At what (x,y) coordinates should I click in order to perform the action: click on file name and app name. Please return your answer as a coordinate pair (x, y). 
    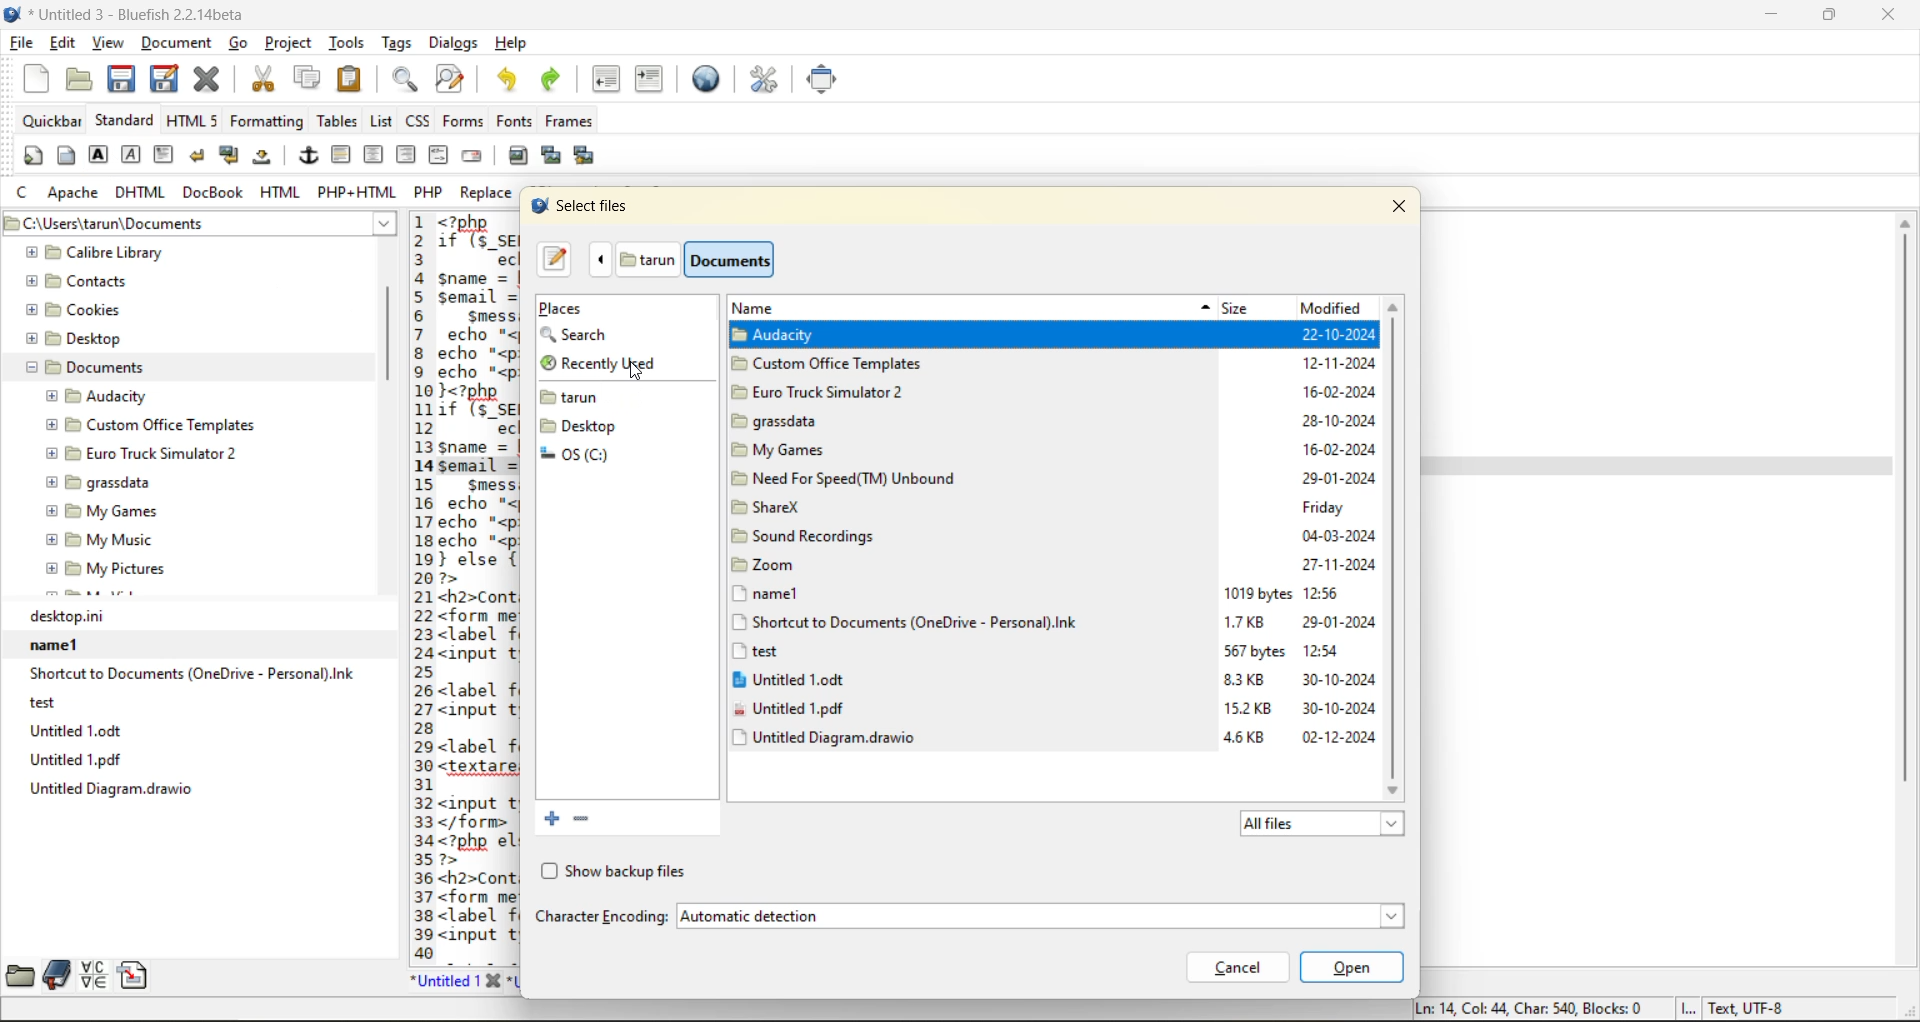
    Looking at the image, I should click on (131, 15).